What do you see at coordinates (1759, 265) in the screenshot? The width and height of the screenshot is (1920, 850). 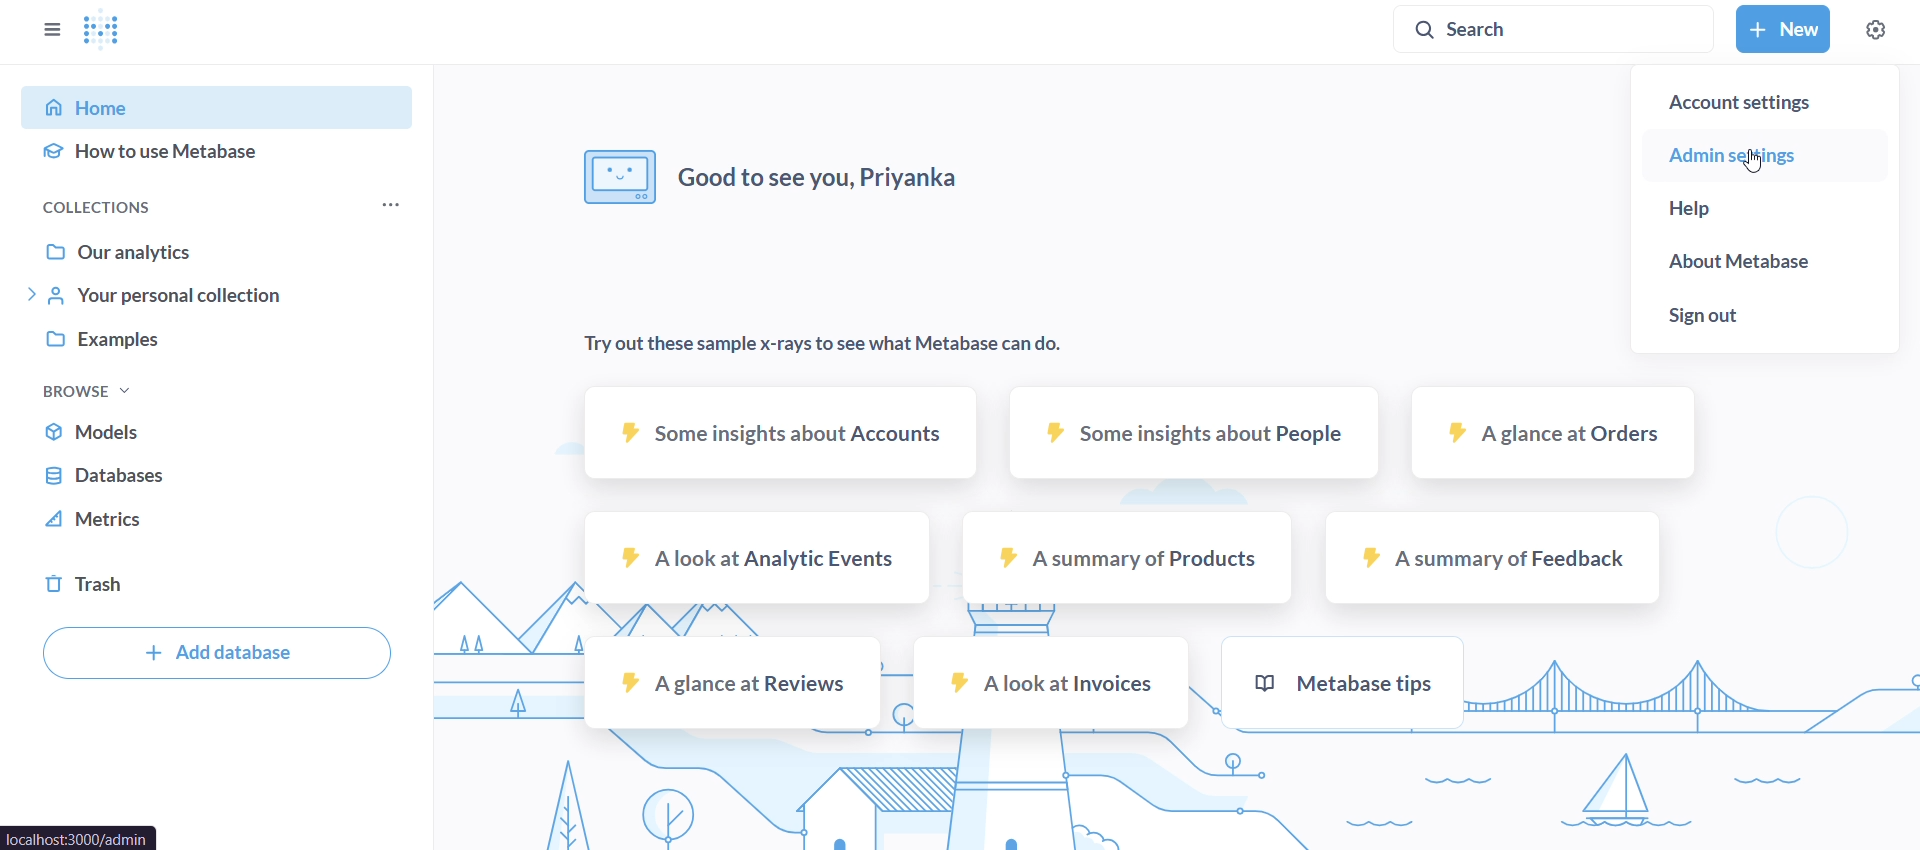 I see `about metabase` at bounding box center [1759, 265].